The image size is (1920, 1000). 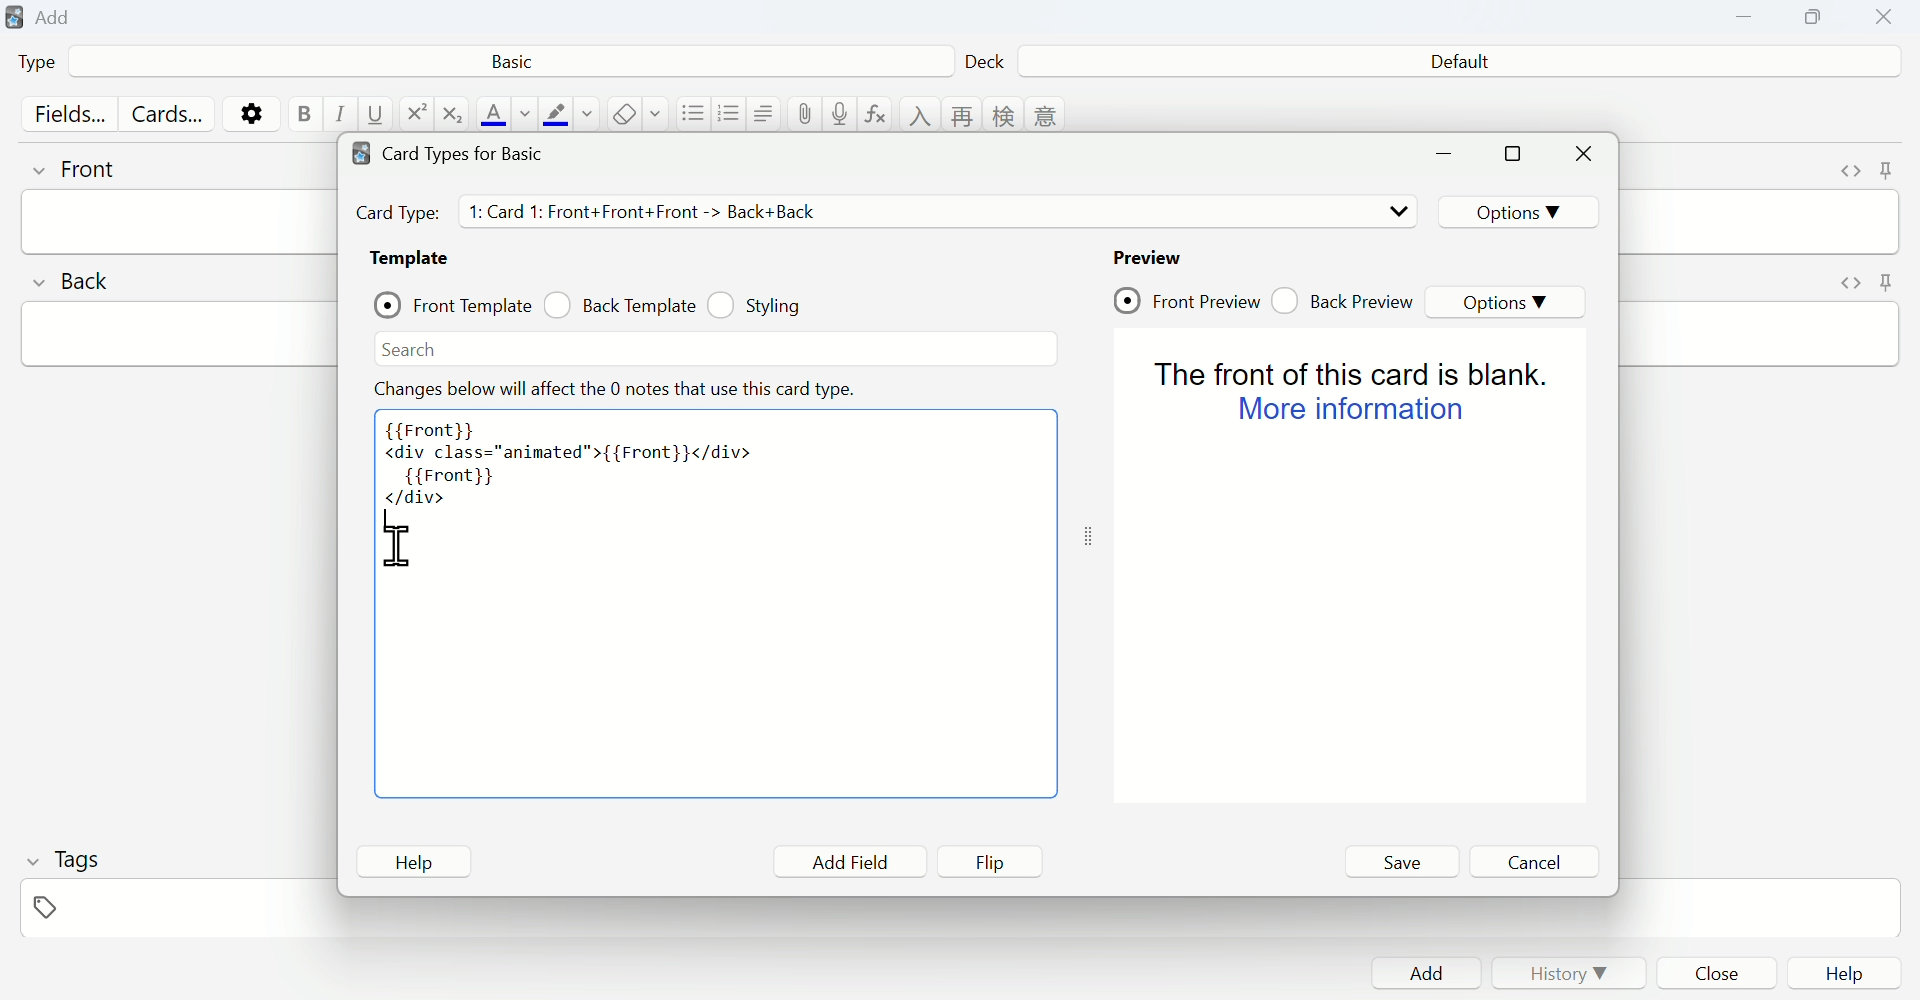 What do you see at coordinates (179, 333) in the screenshot?
I see `back input field` at bounding box center [179, 333].